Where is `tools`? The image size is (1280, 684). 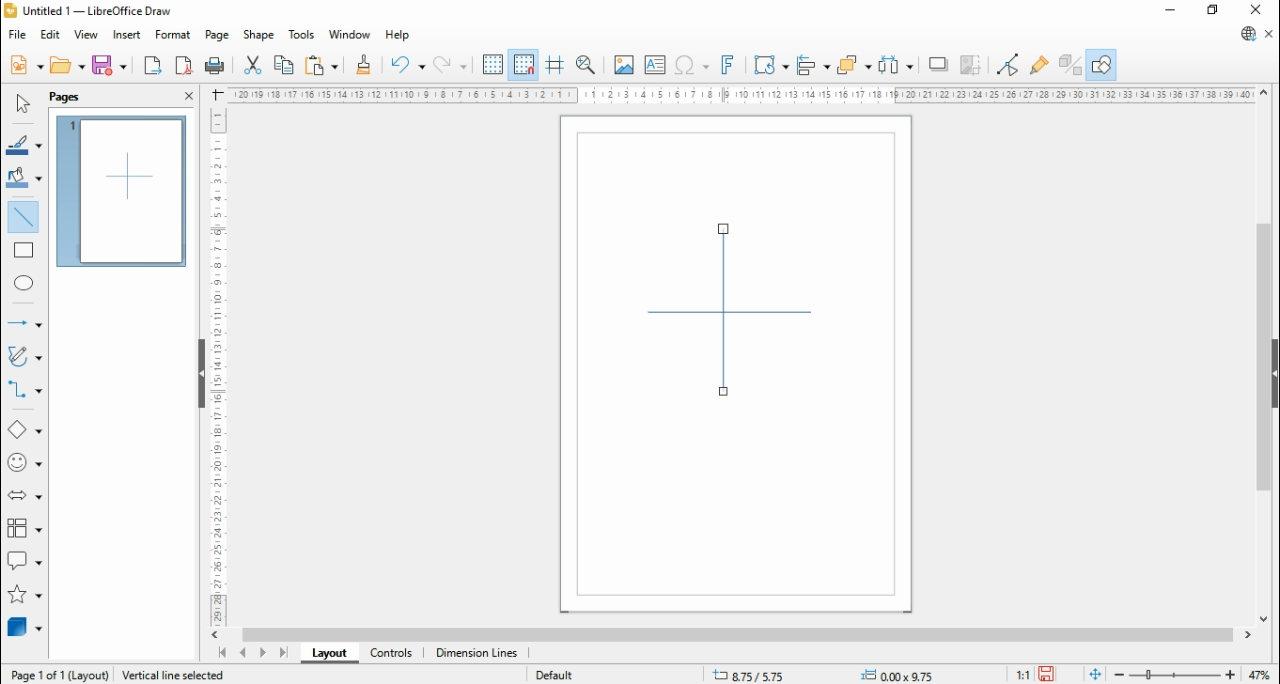
tools is located at coordinates (303, 35).